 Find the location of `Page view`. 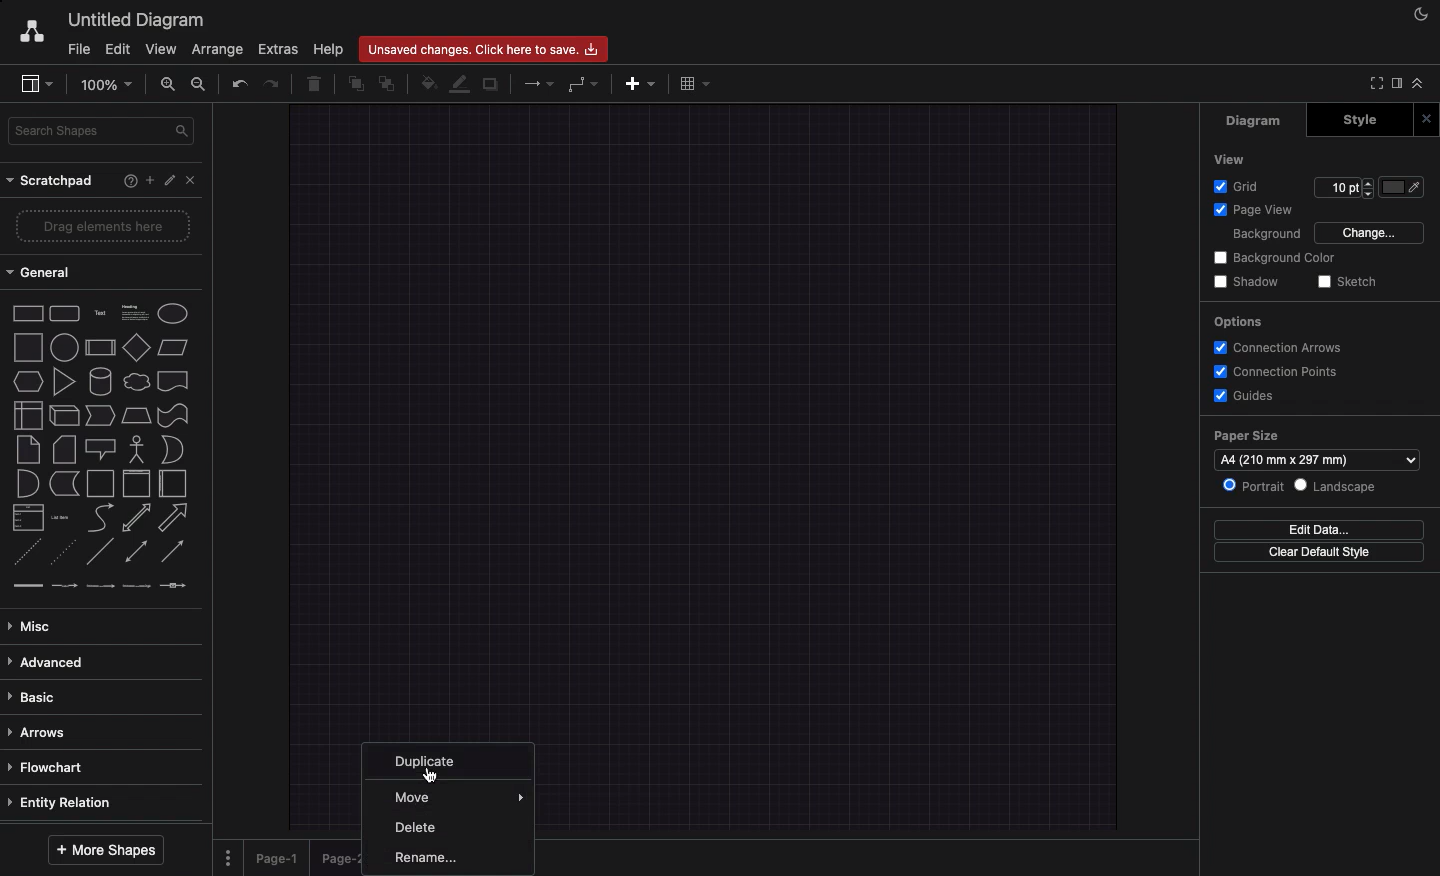

Page view is located at coordinates (1249, 208).